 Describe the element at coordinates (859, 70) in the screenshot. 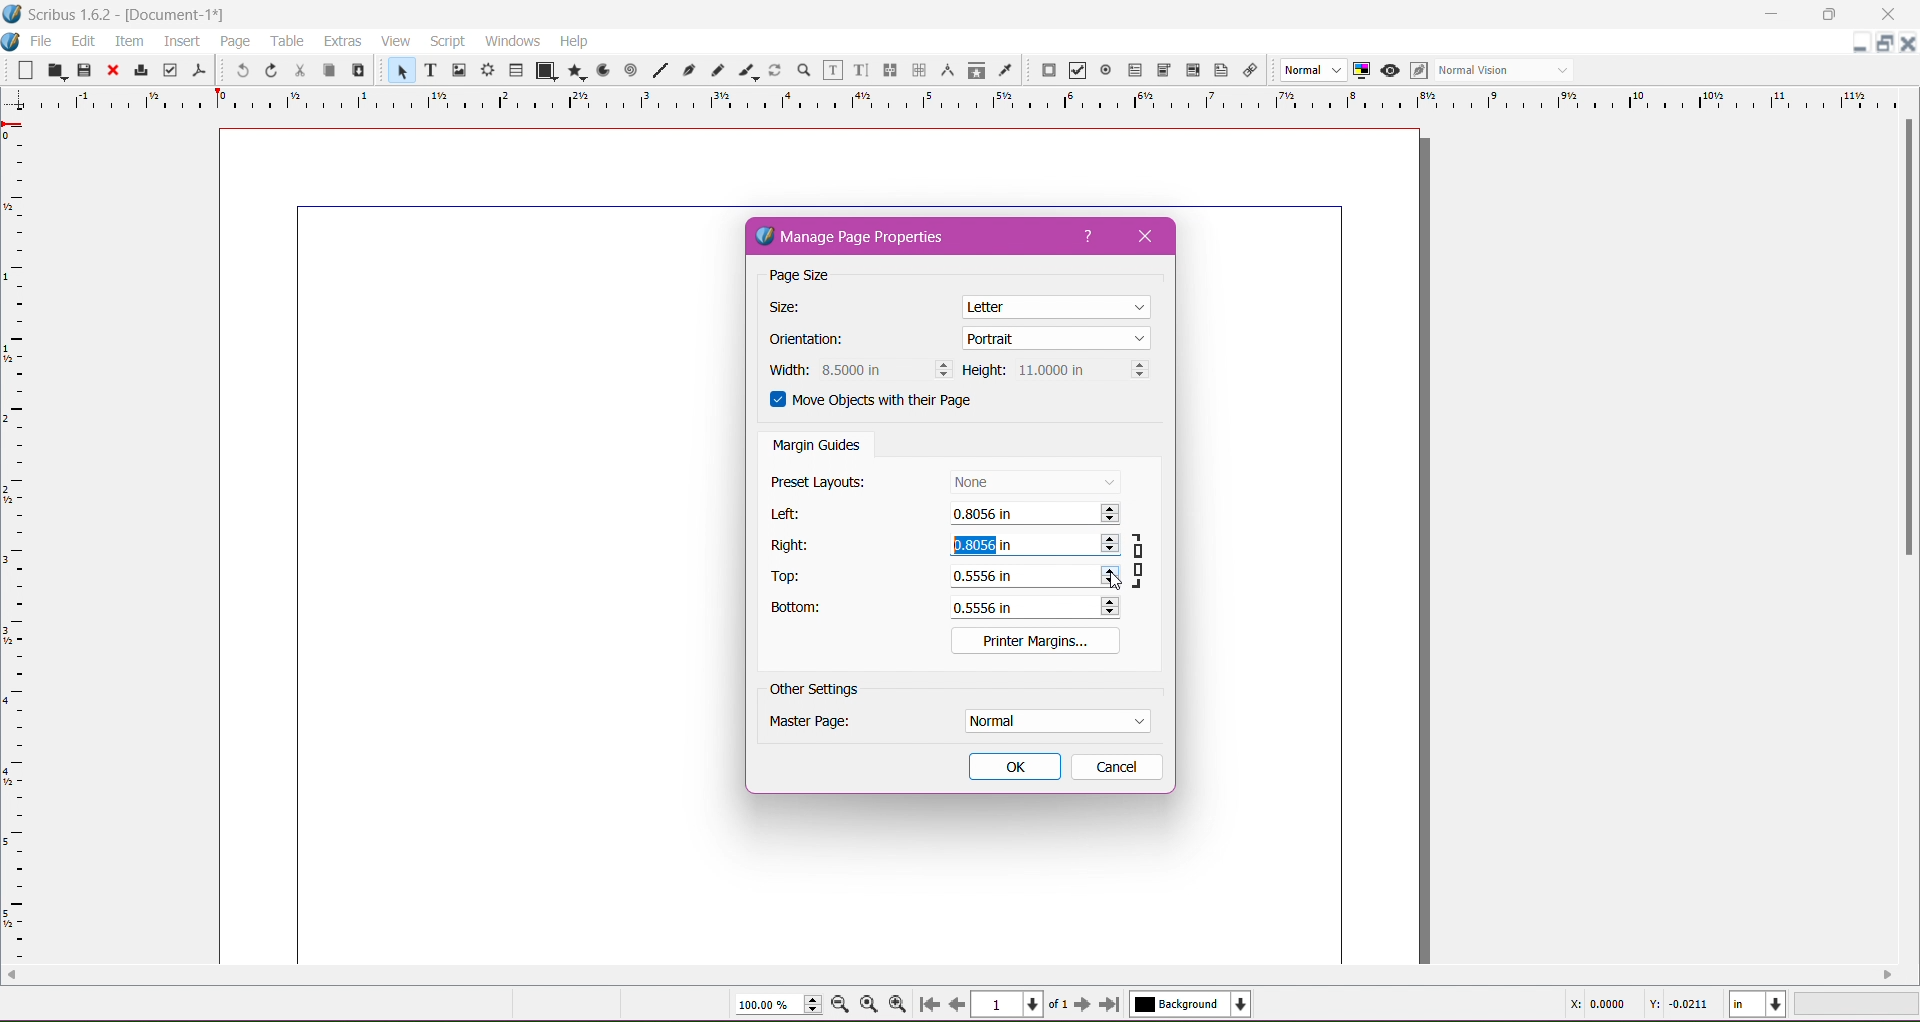

I see `Edit Text with Story Editor` at that location.